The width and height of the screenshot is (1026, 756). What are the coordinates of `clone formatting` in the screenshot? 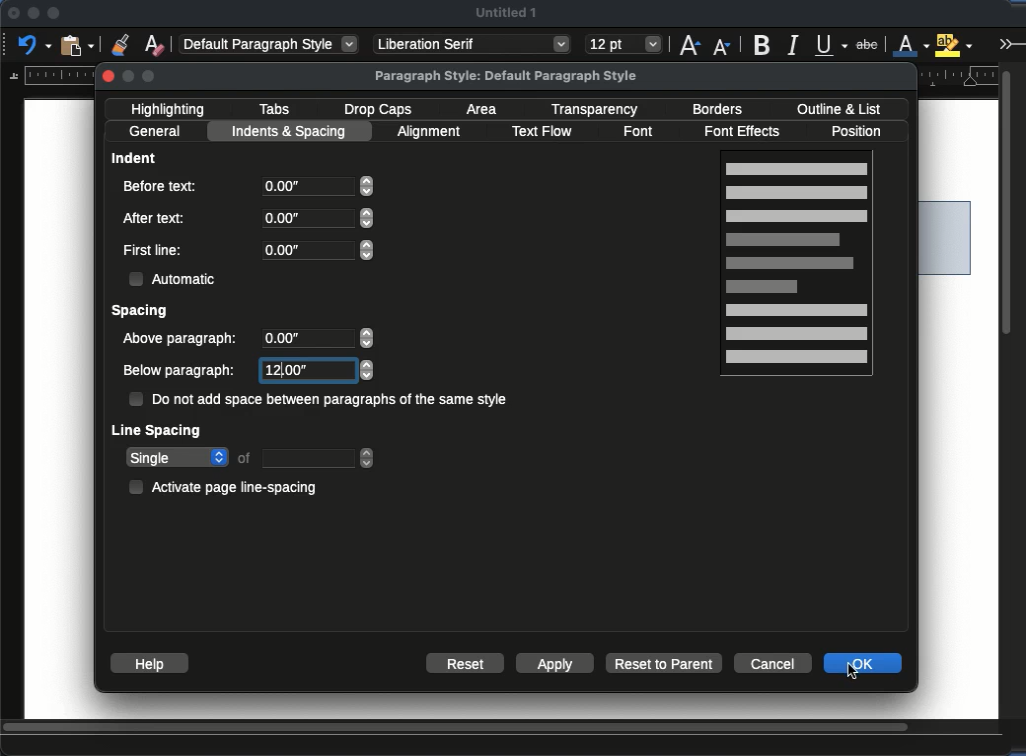 It's located at (120, 44).